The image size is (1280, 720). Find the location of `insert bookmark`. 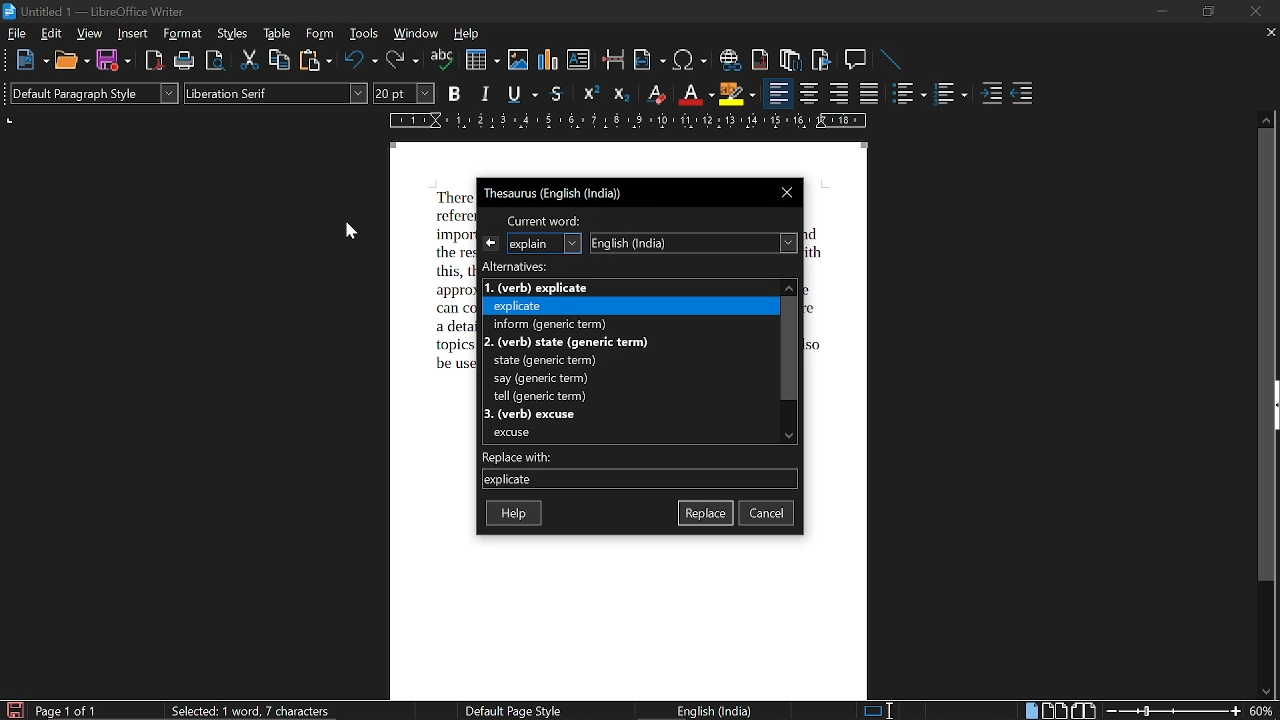

insert bookmark is located at coordinates (822, 60).